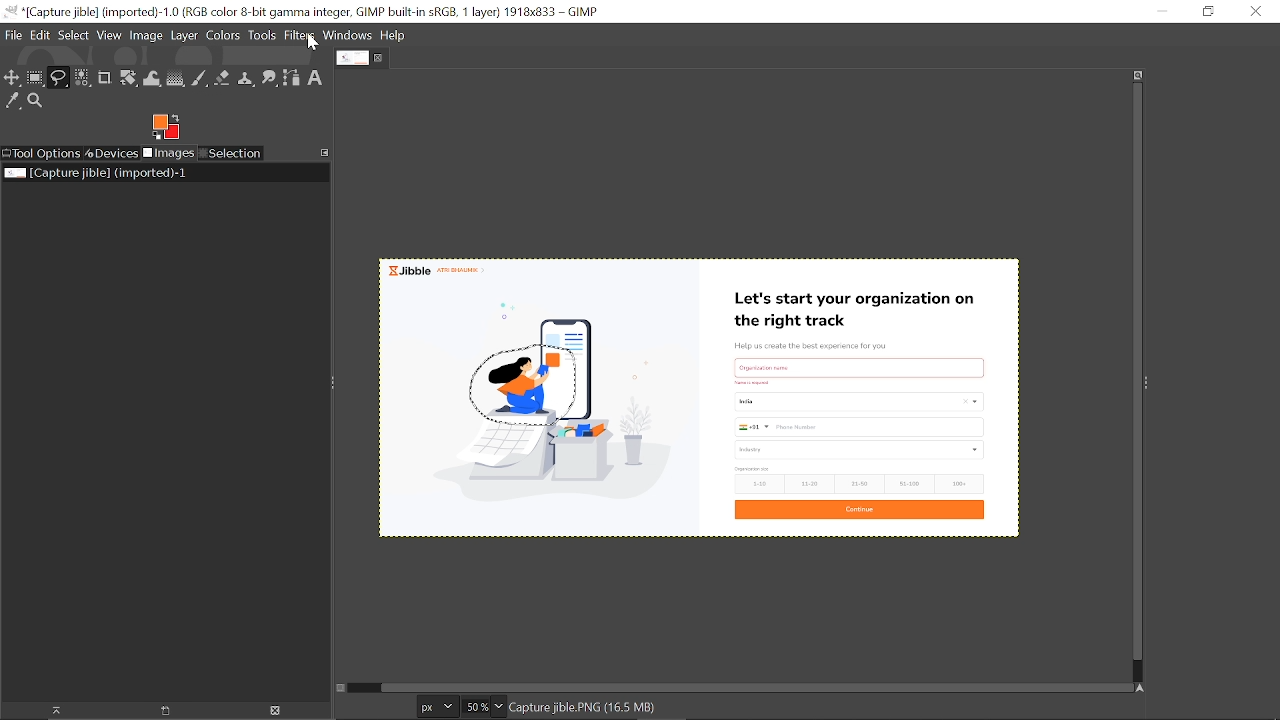 The width and height of the screenshot is (1280, 720). I want to click on Horizontal scrollbar, so click(745, 684).